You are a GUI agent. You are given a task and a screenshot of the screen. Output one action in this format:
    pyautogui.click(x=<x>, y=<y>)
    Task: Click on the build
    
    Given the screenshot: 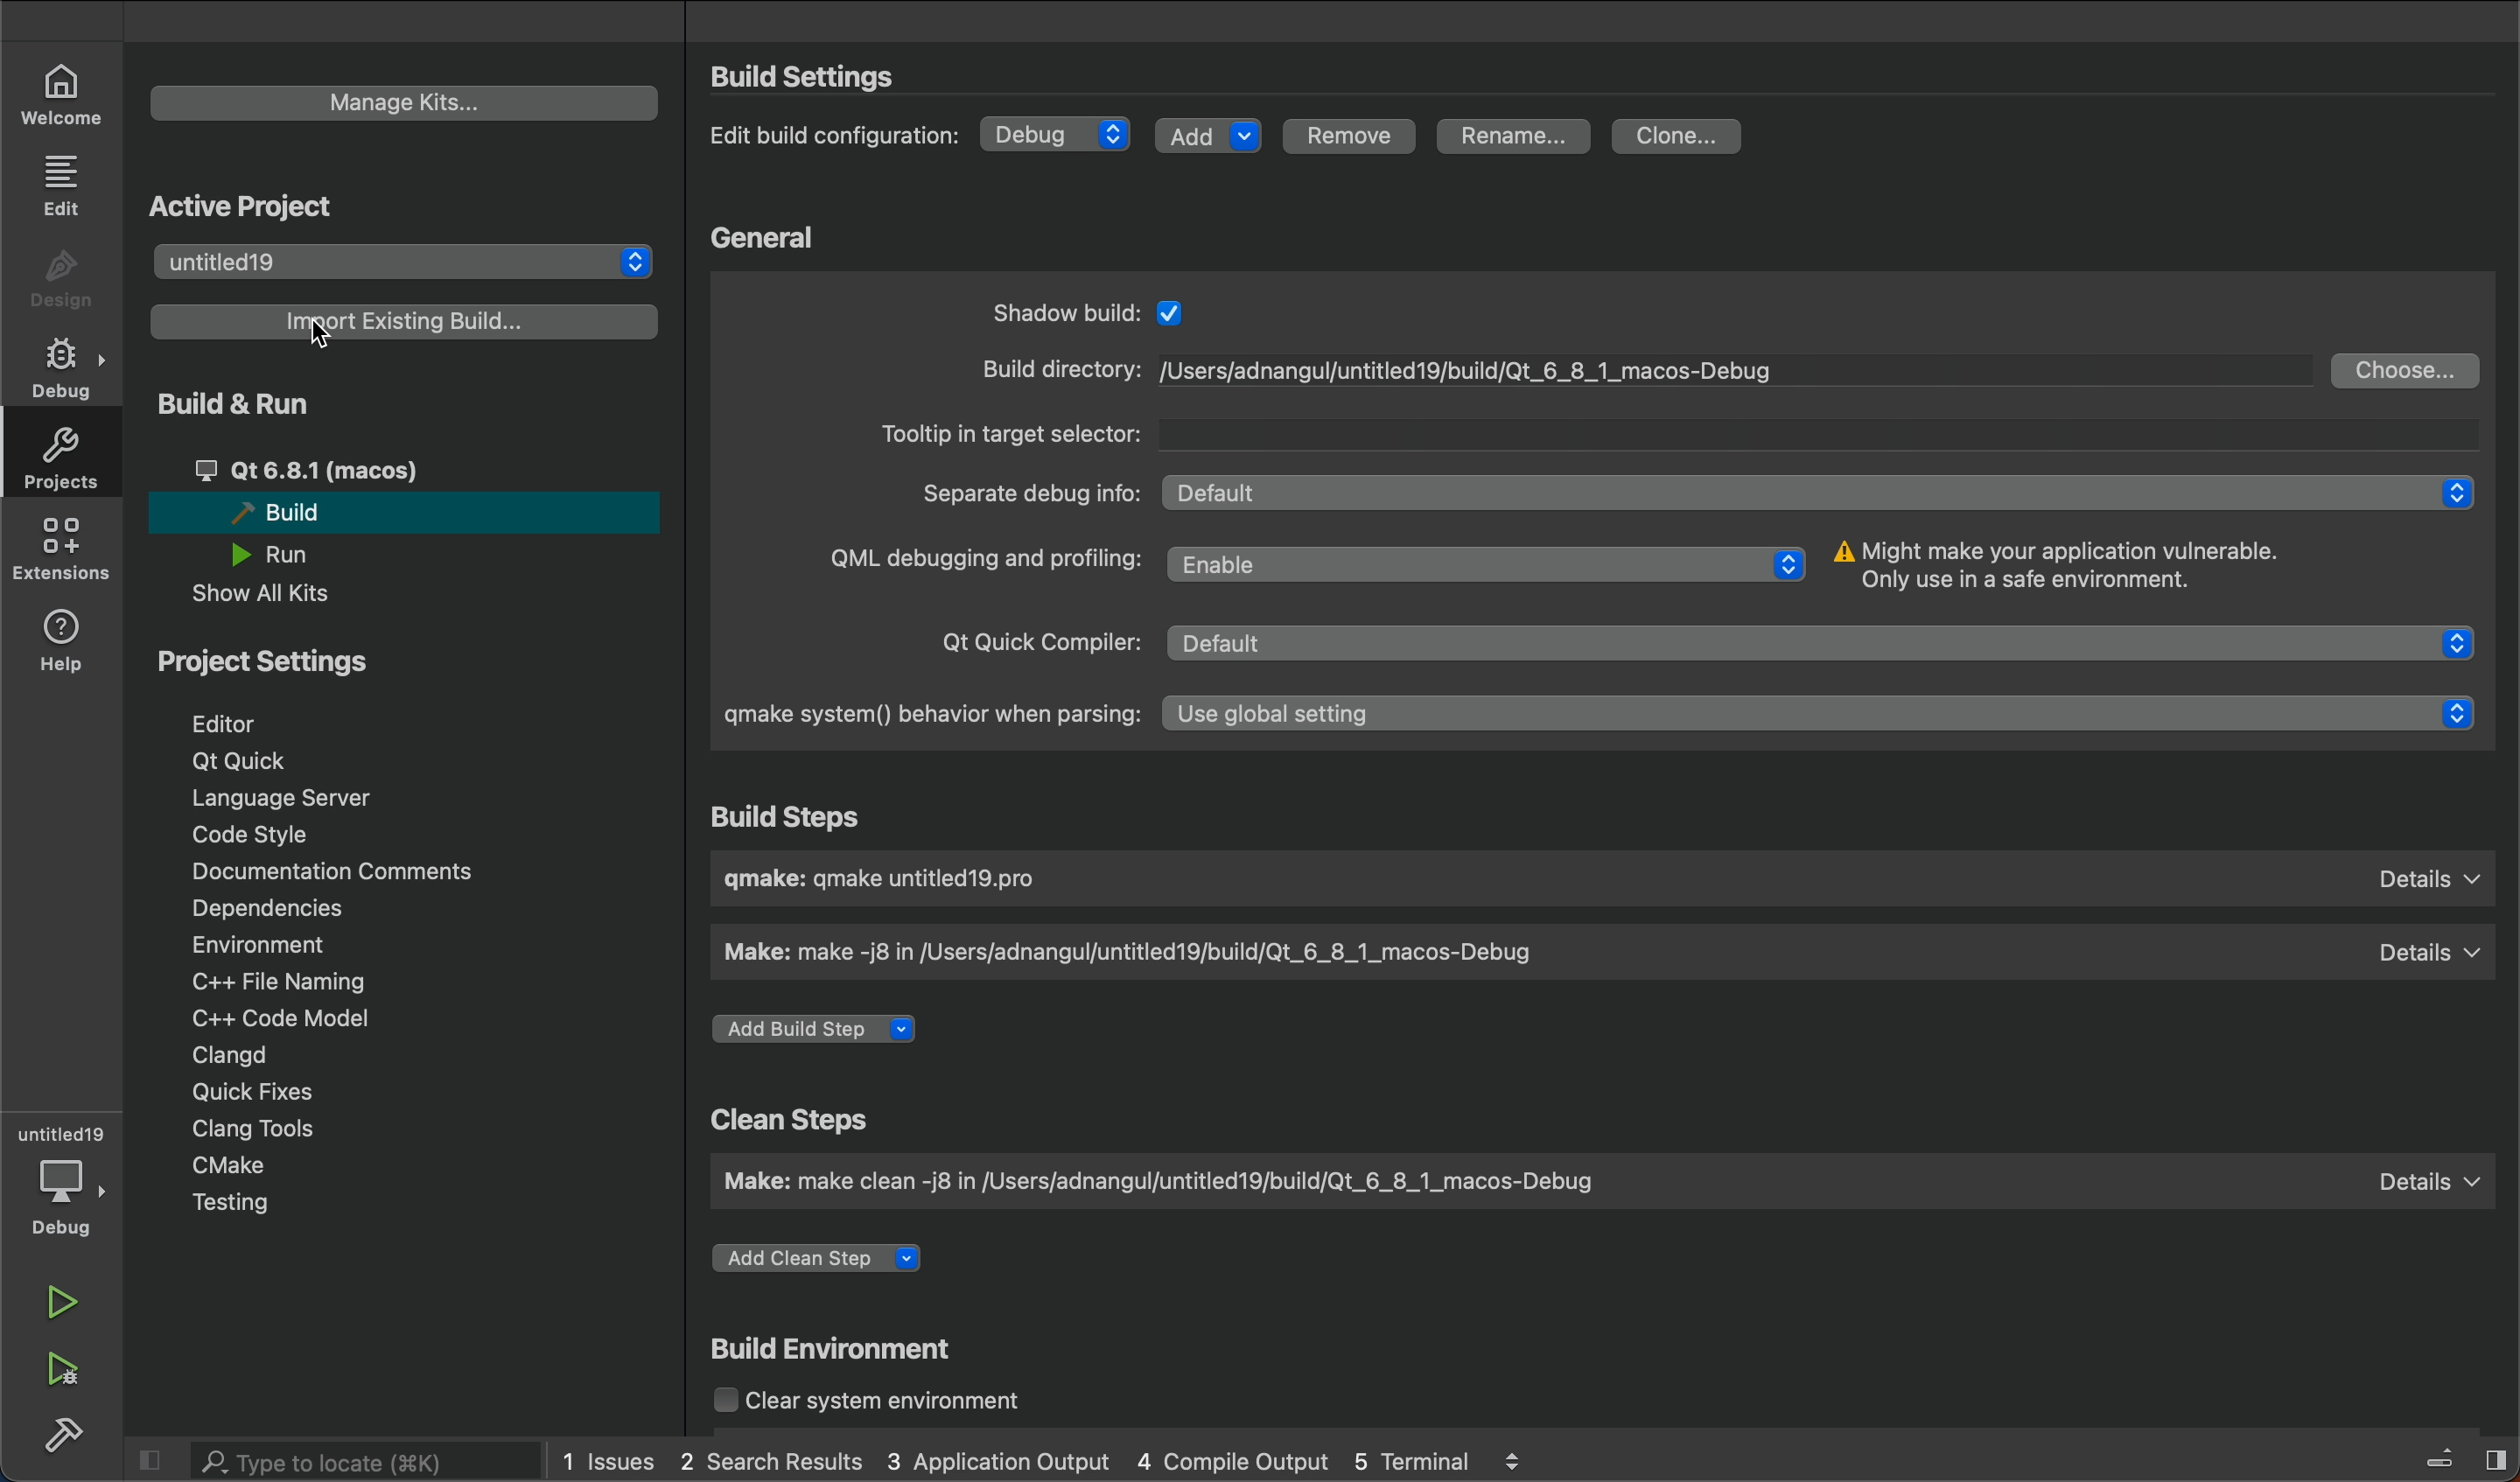 What is the action you would take?
    pyautogui.click(x=399, y=511)
    